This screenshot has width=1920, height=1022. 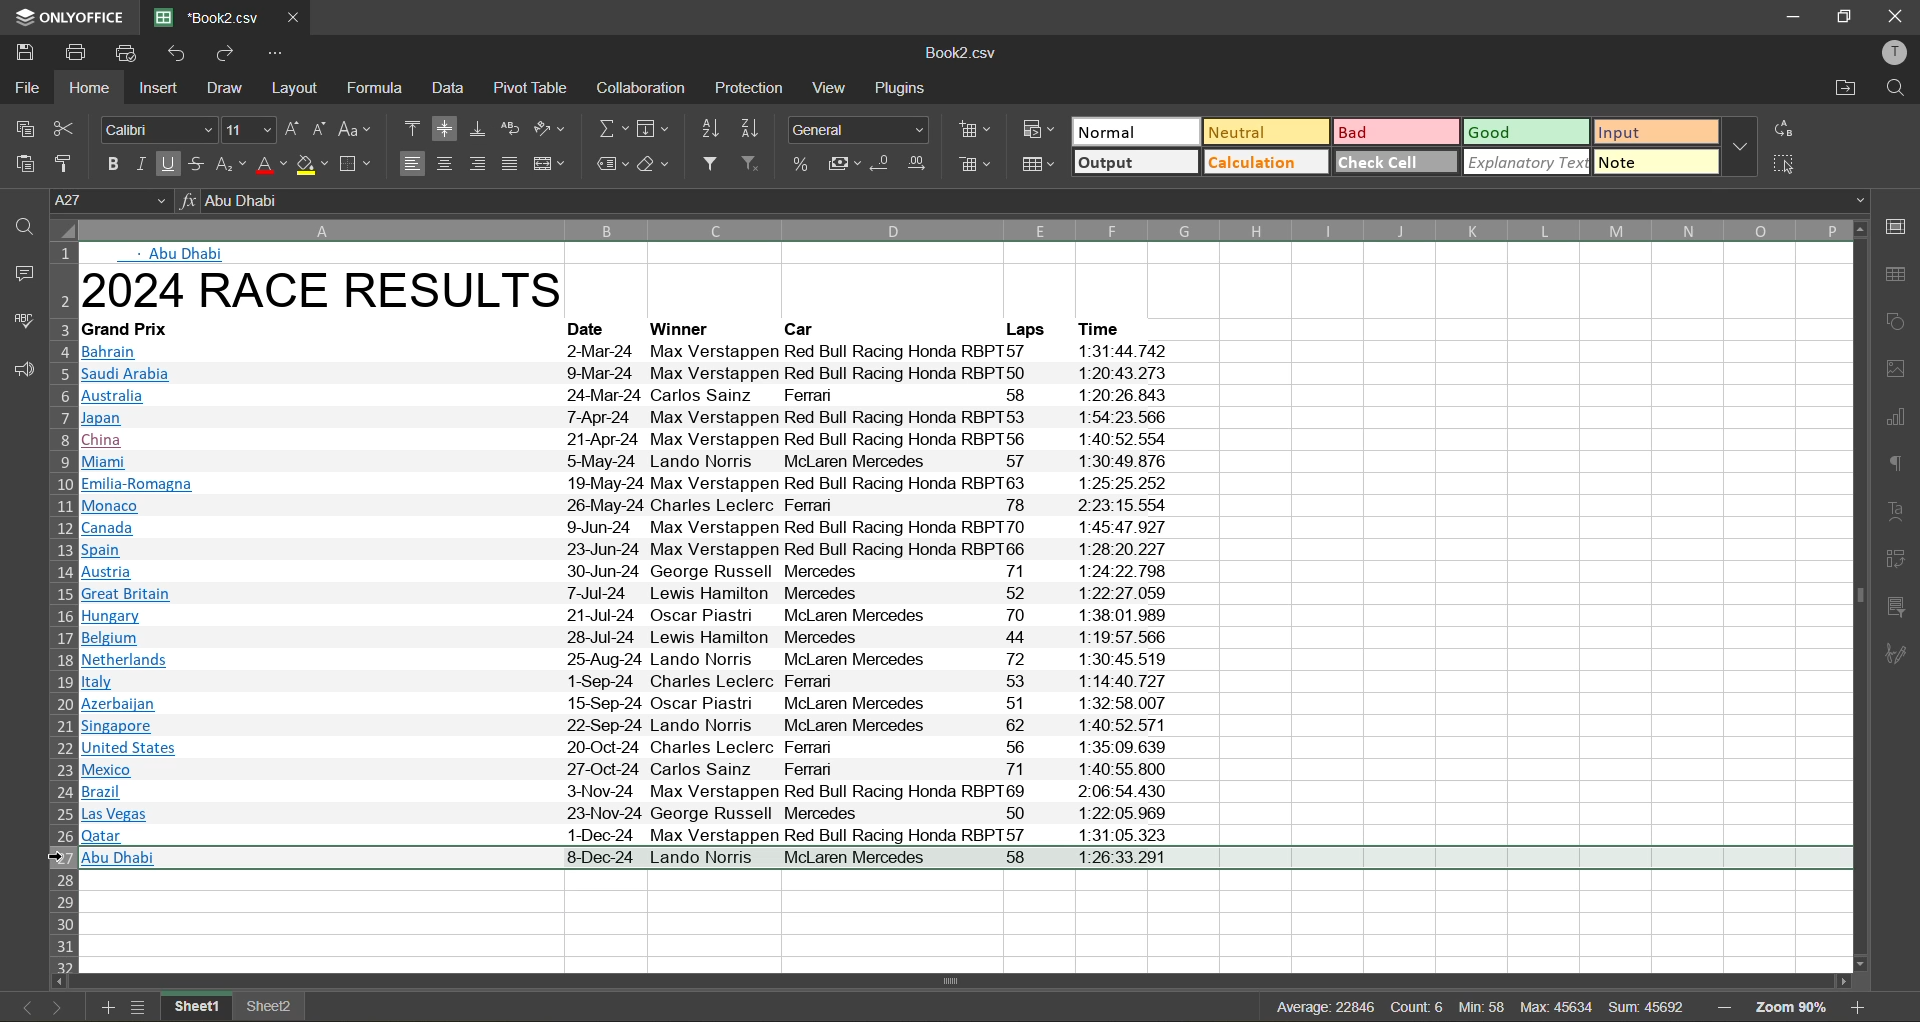 I want to click on previous, so click(x=22, y=1006).